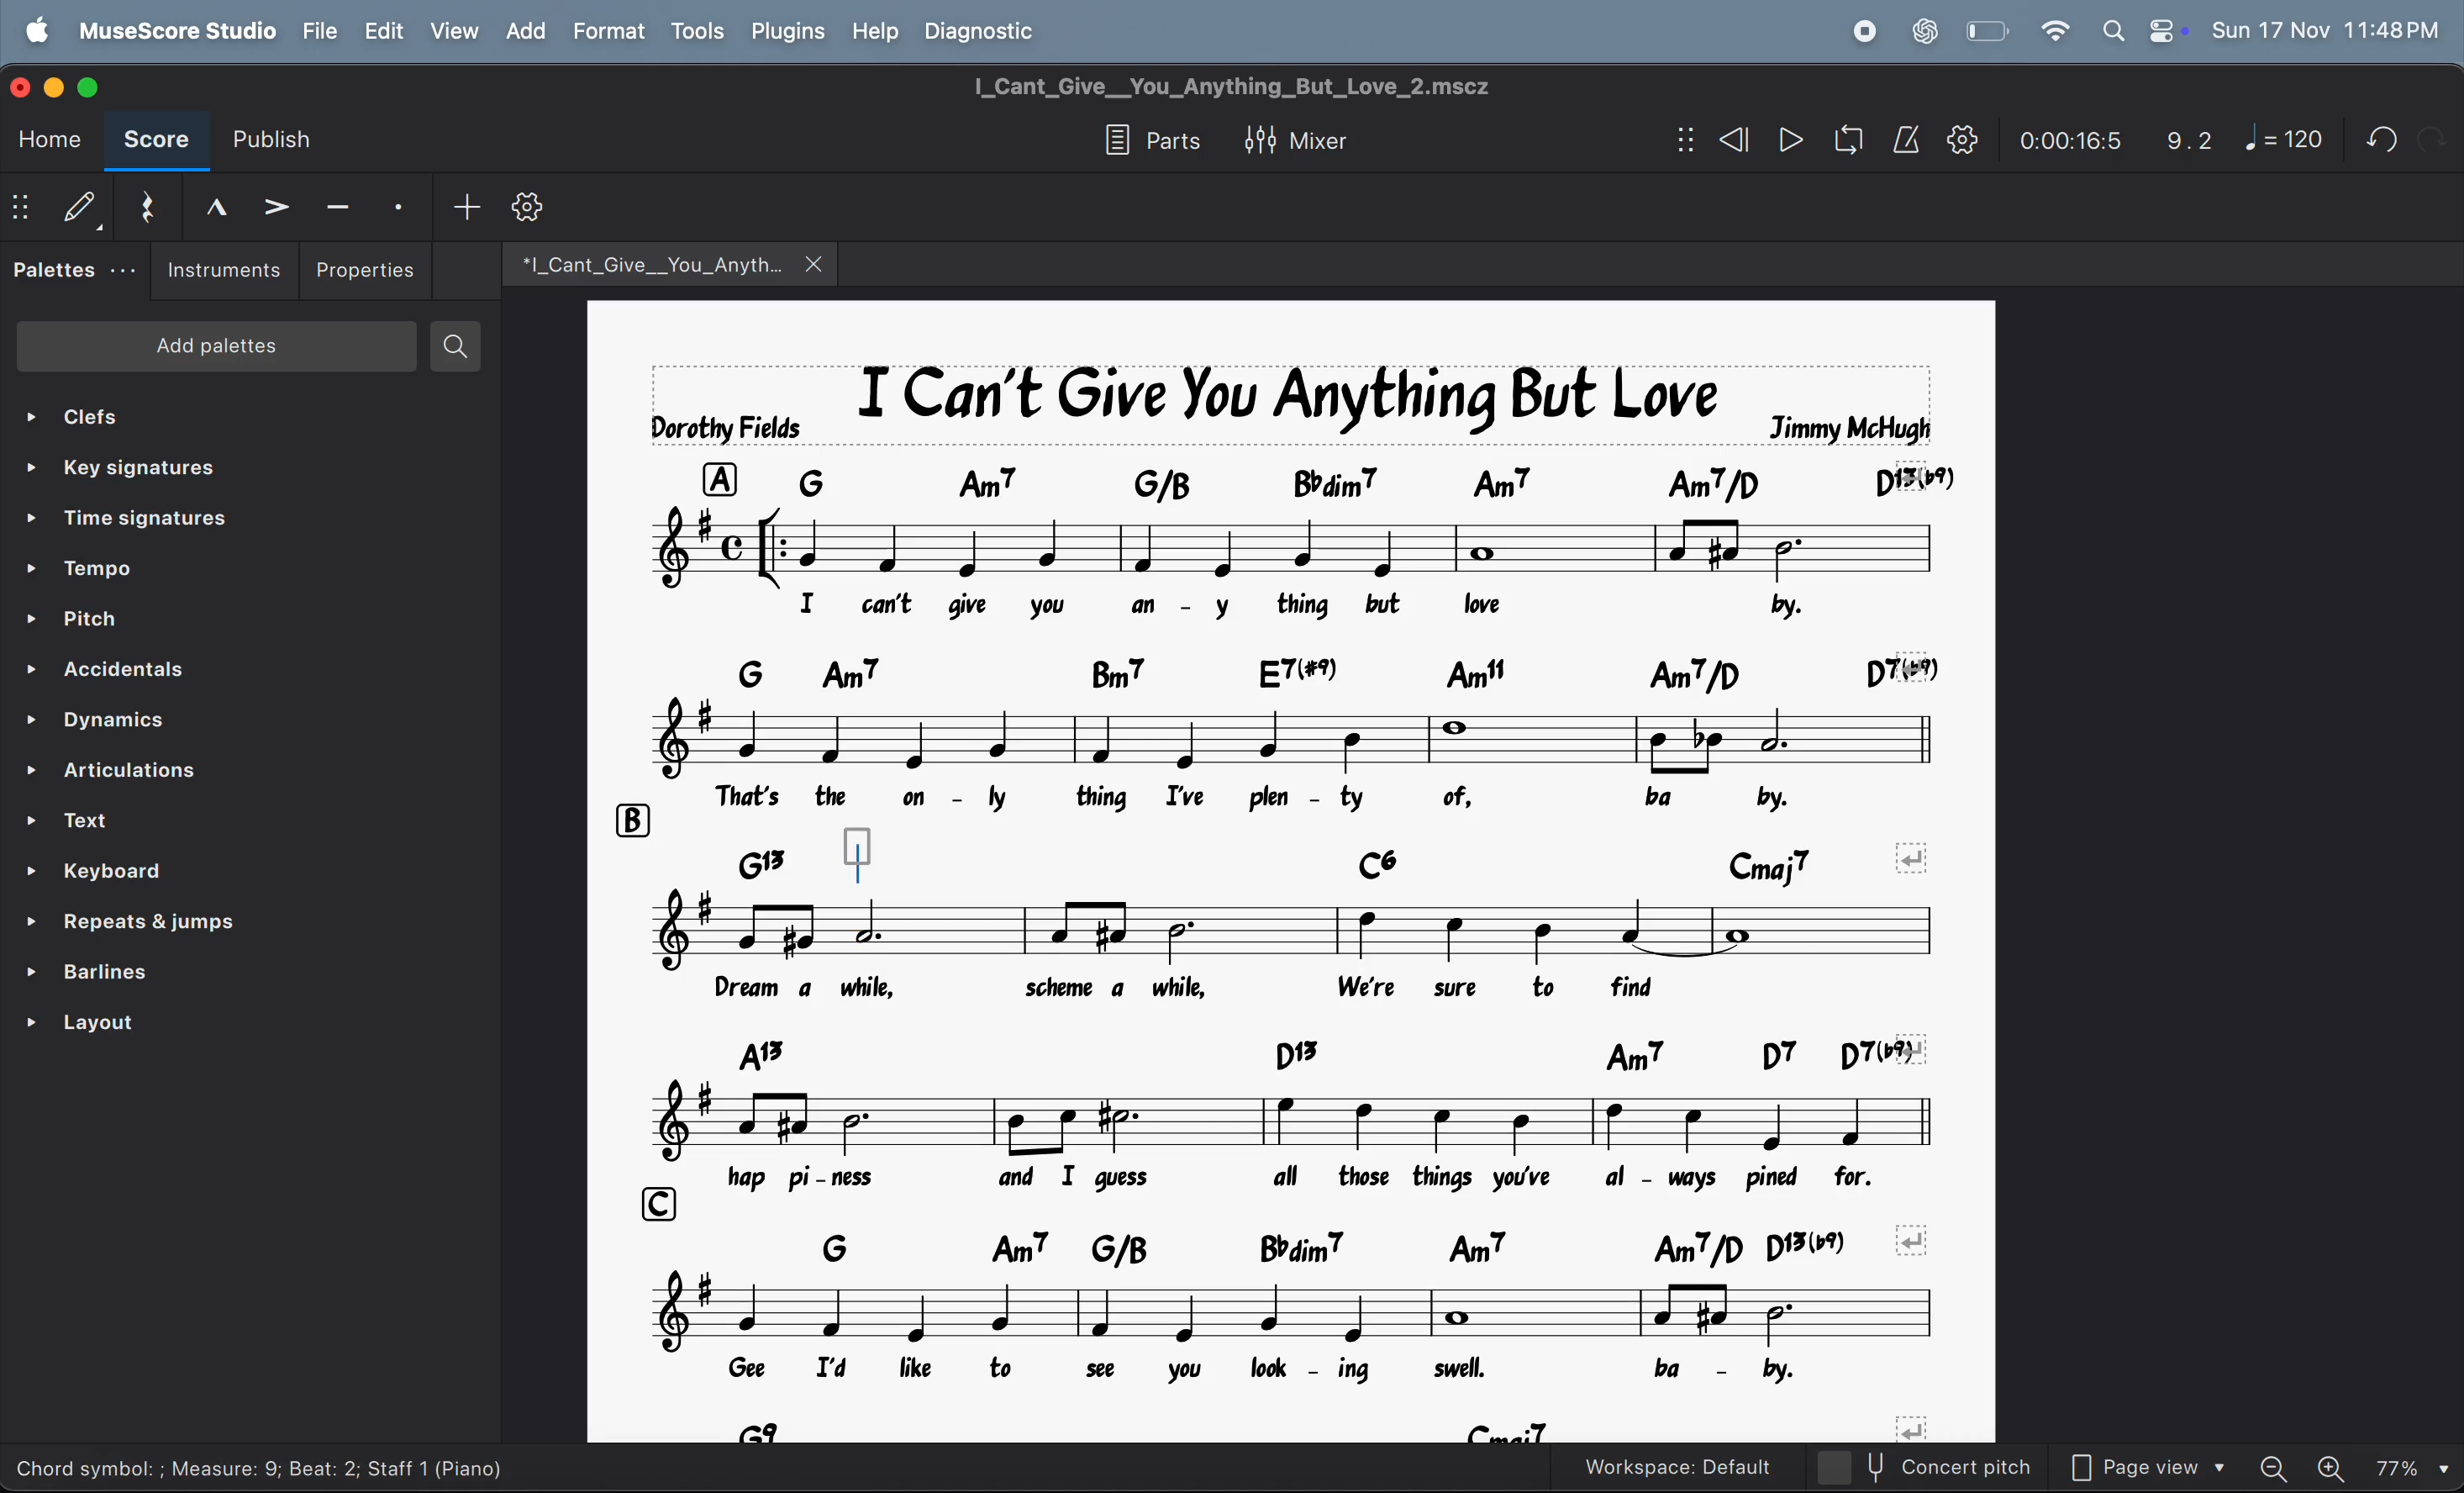 Image resolution: width=2464 pixels, height=1493 pixels. Describe the element at coordinates (1713, 139) in the screenshot. I see `rewind` at that location.